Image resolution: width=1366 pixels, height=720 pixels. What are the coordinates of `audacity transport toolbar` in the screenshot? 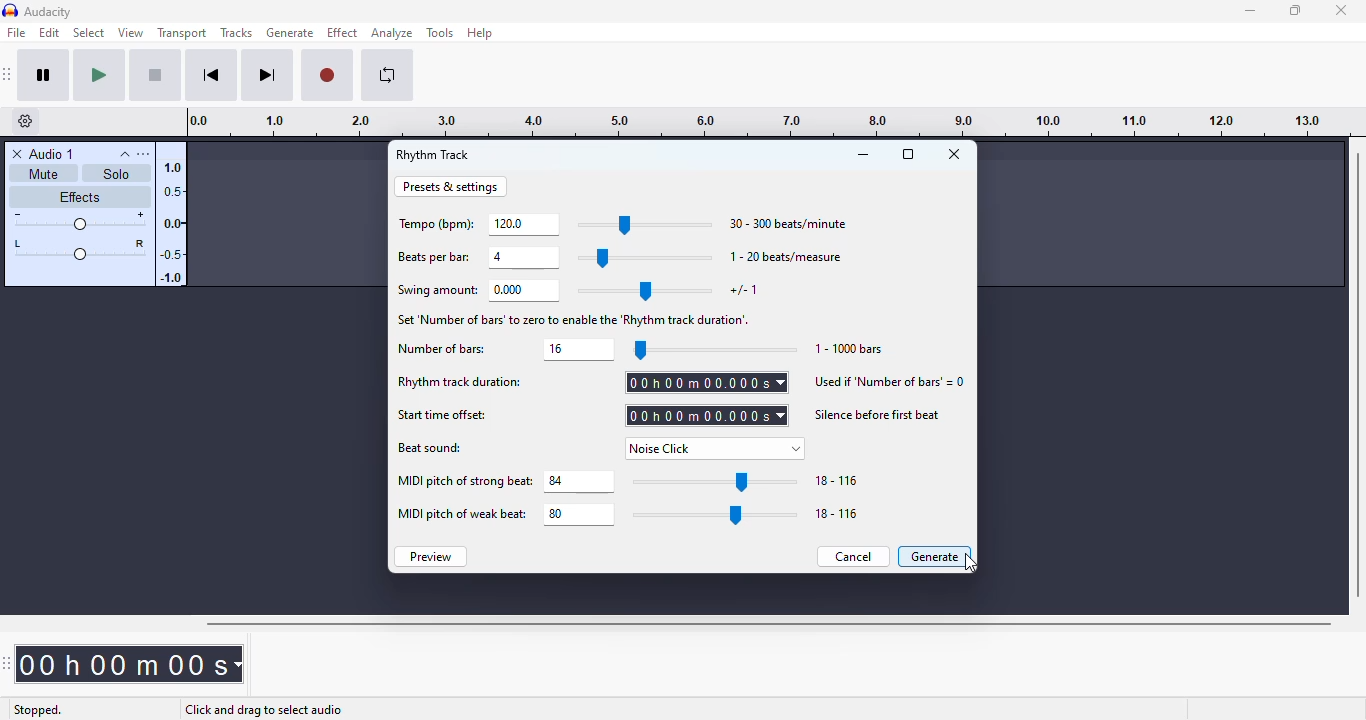 It's located at (8, 75).